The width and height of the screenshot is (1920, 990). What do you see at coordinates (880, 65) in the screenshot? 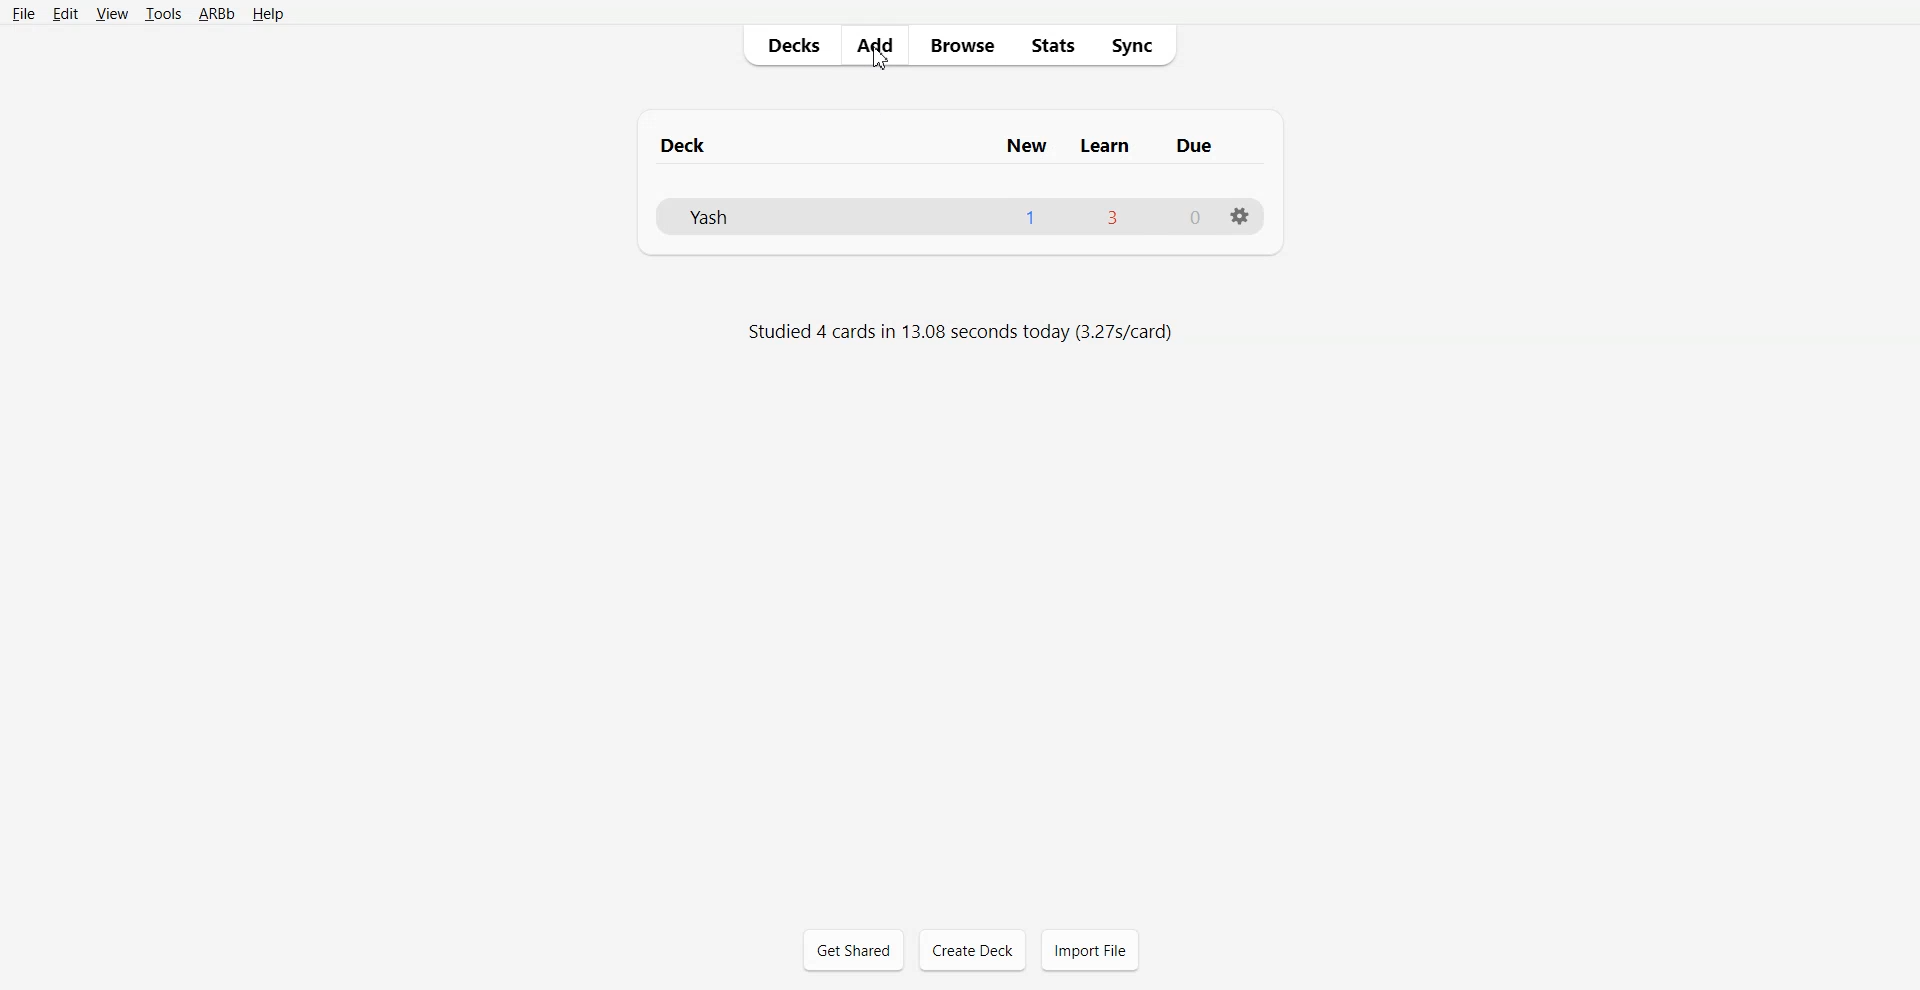
I see `cursor` at bounding box center [880, 65].